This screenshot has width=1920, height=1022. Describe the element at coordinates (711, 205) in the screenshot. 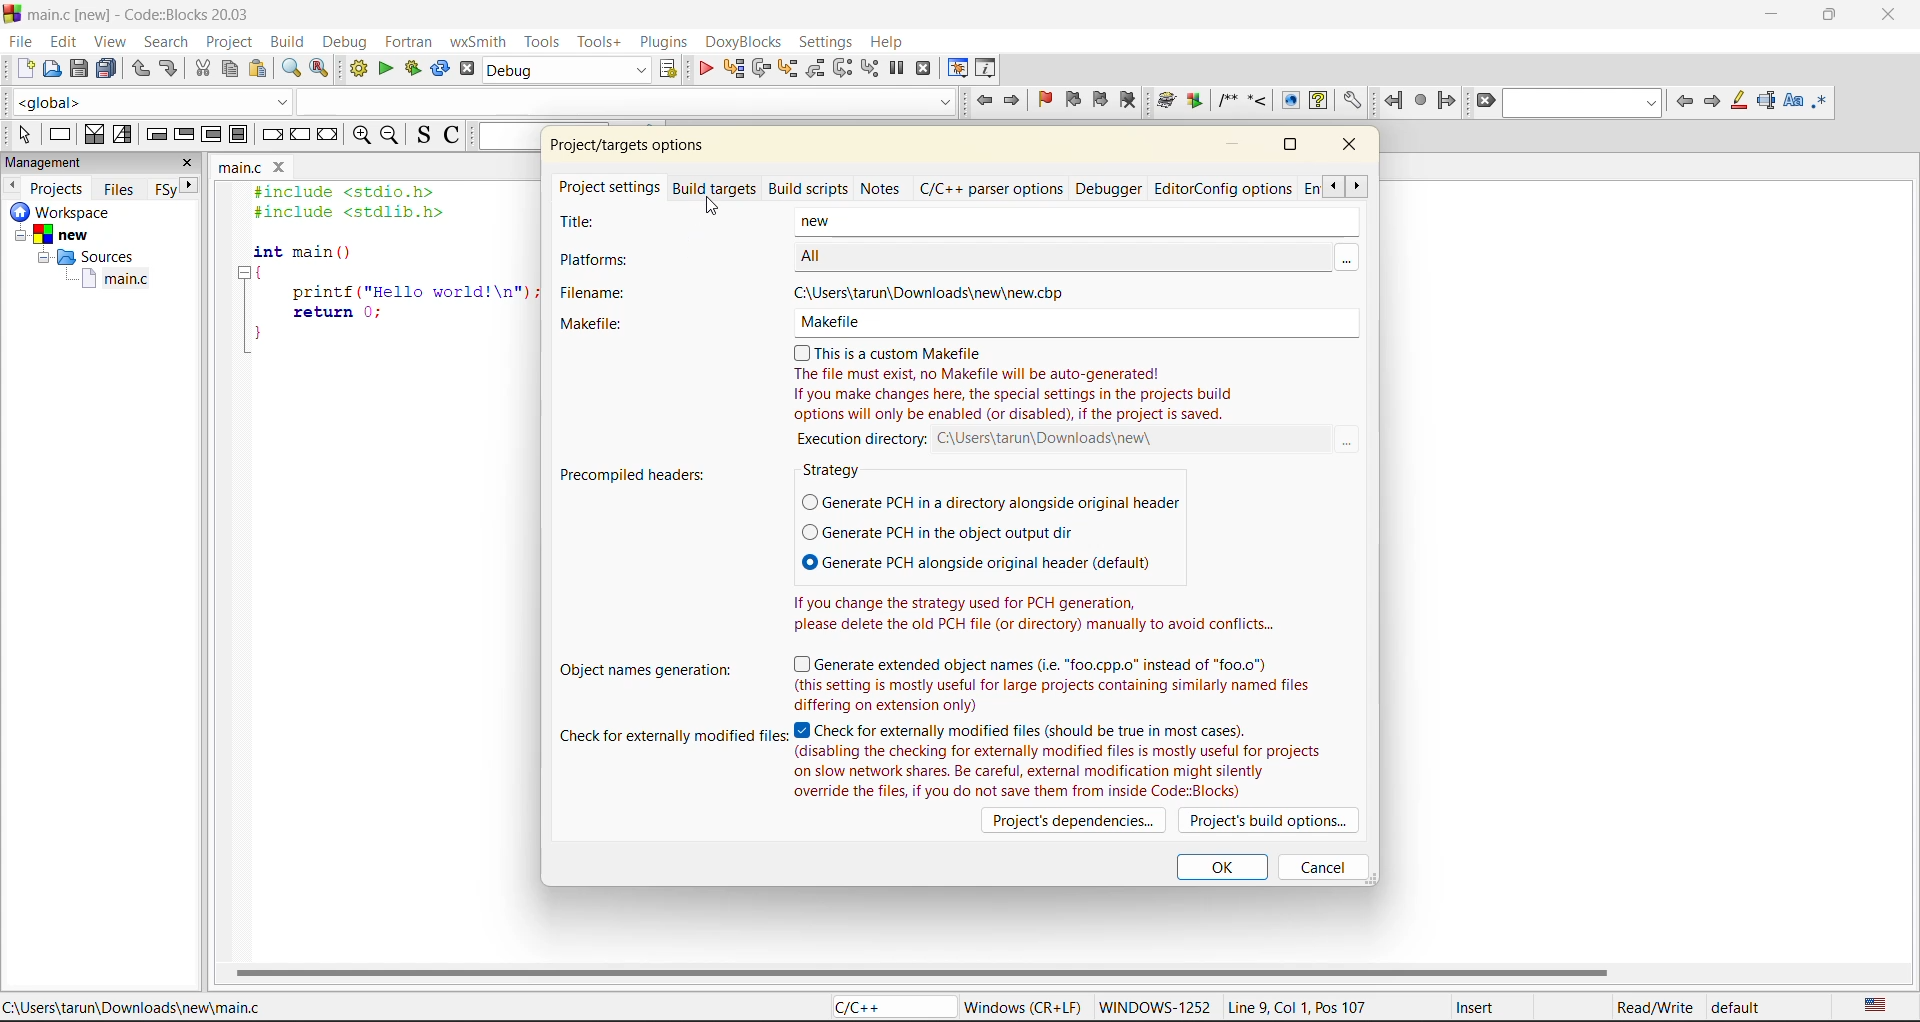

I see `curosr` at that location.